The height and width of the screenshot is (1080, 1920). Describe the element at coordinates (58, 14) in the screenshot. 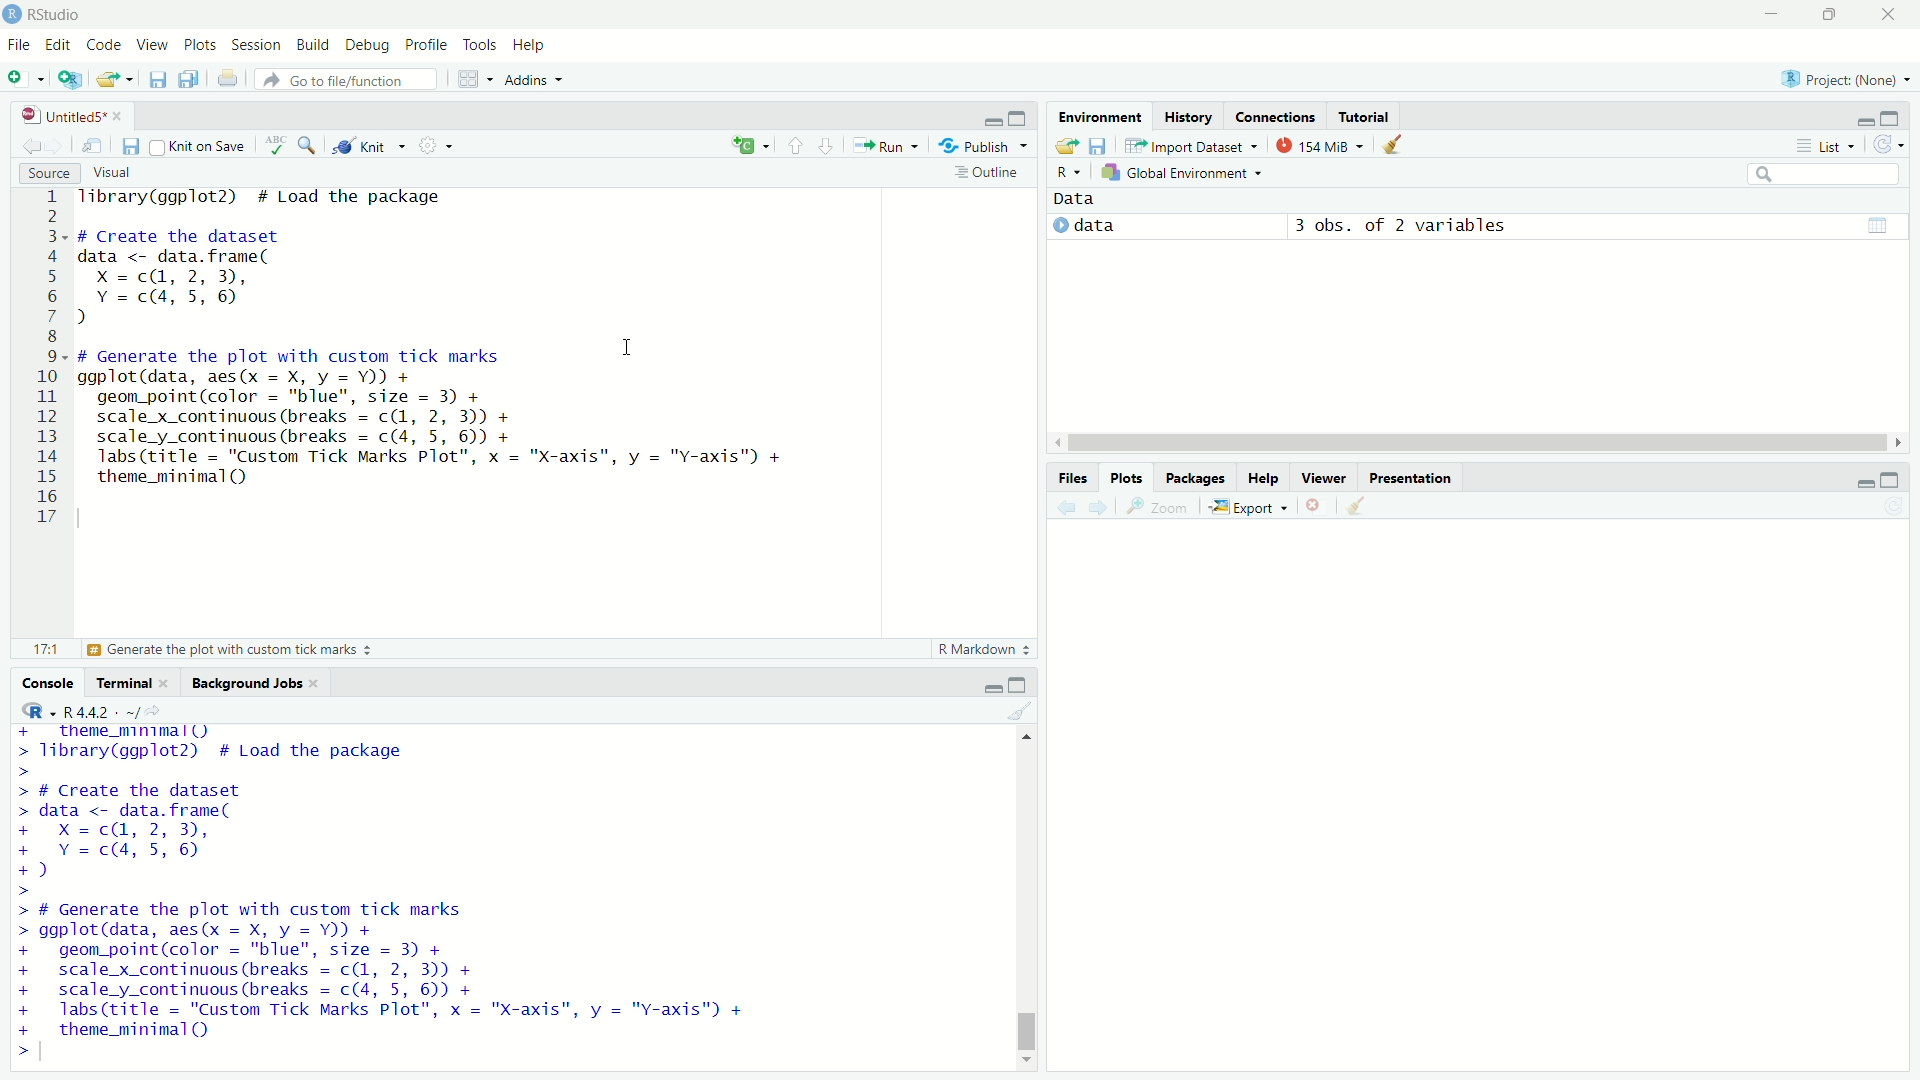

I see `RStudio` at that location.